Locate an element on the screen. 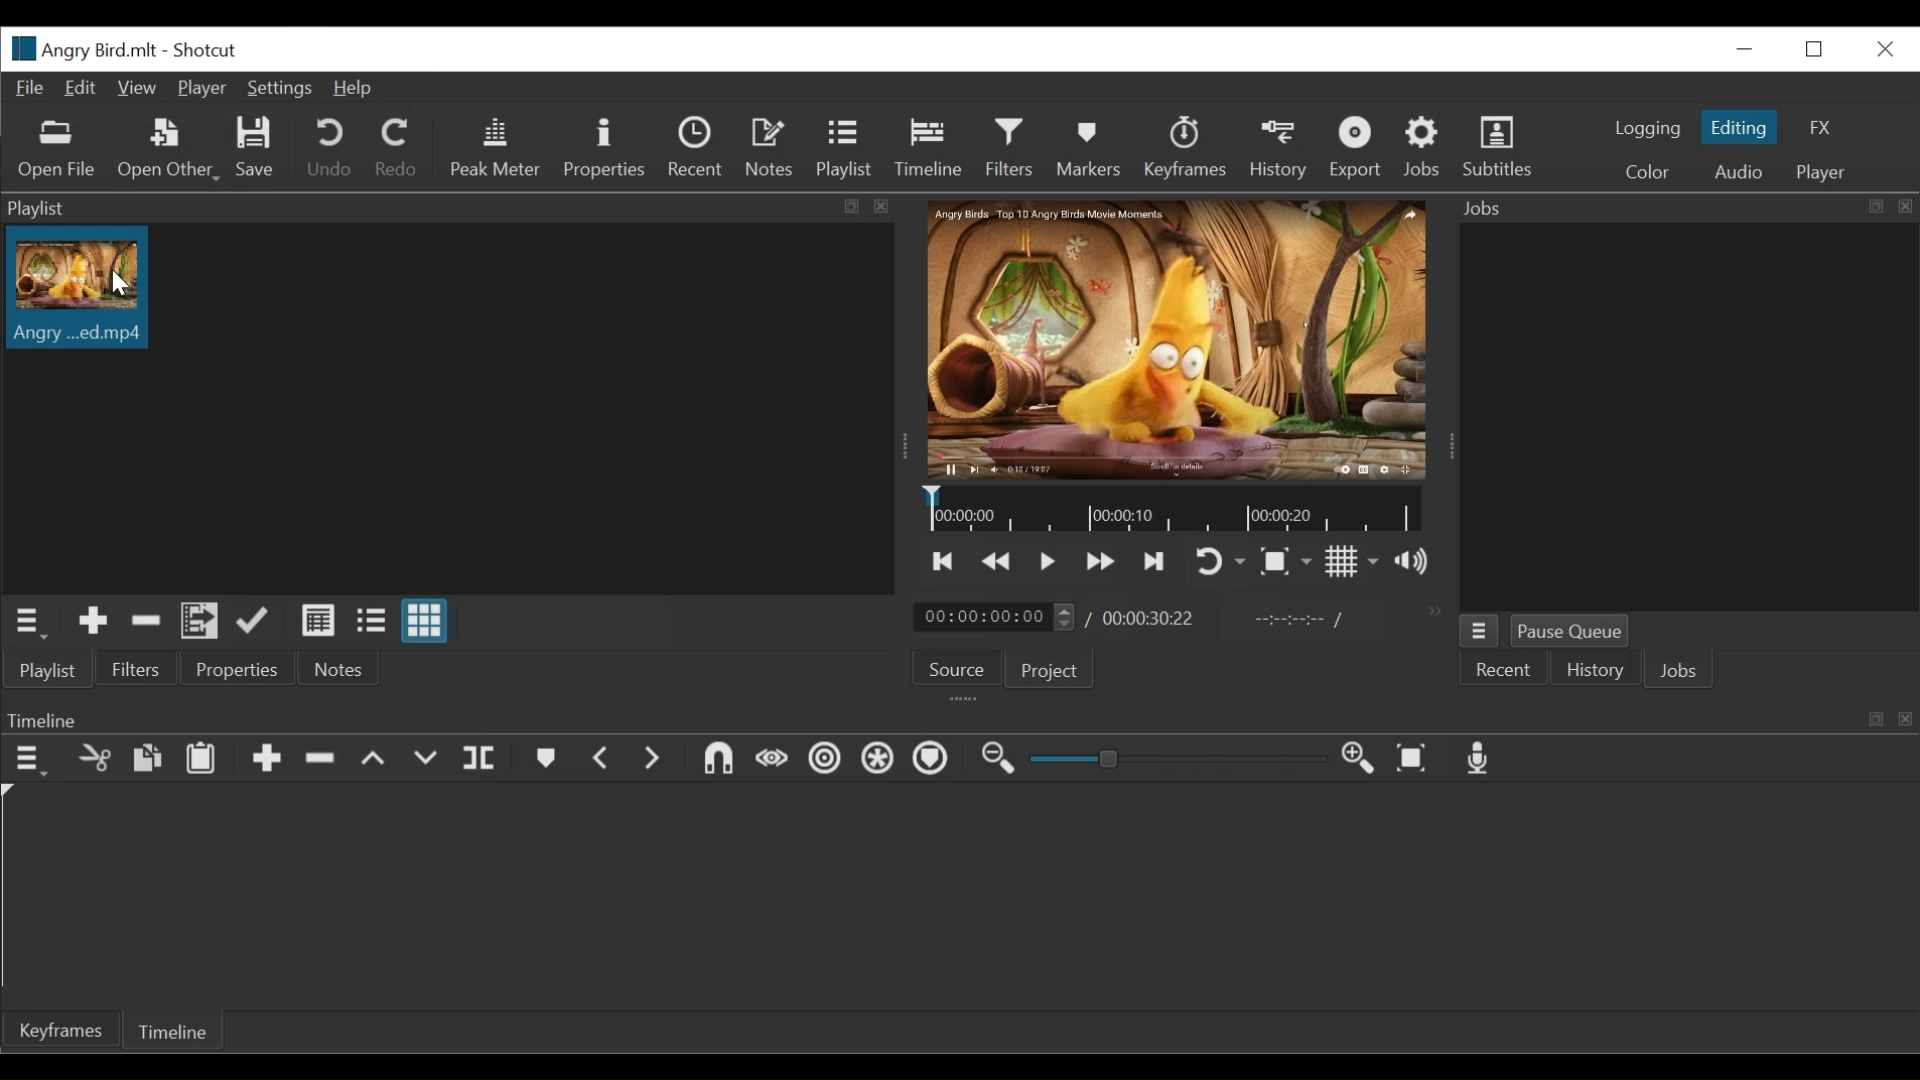 This screenshot has height=1080, width=1920. Timeline is located at coordinates (960, 718).